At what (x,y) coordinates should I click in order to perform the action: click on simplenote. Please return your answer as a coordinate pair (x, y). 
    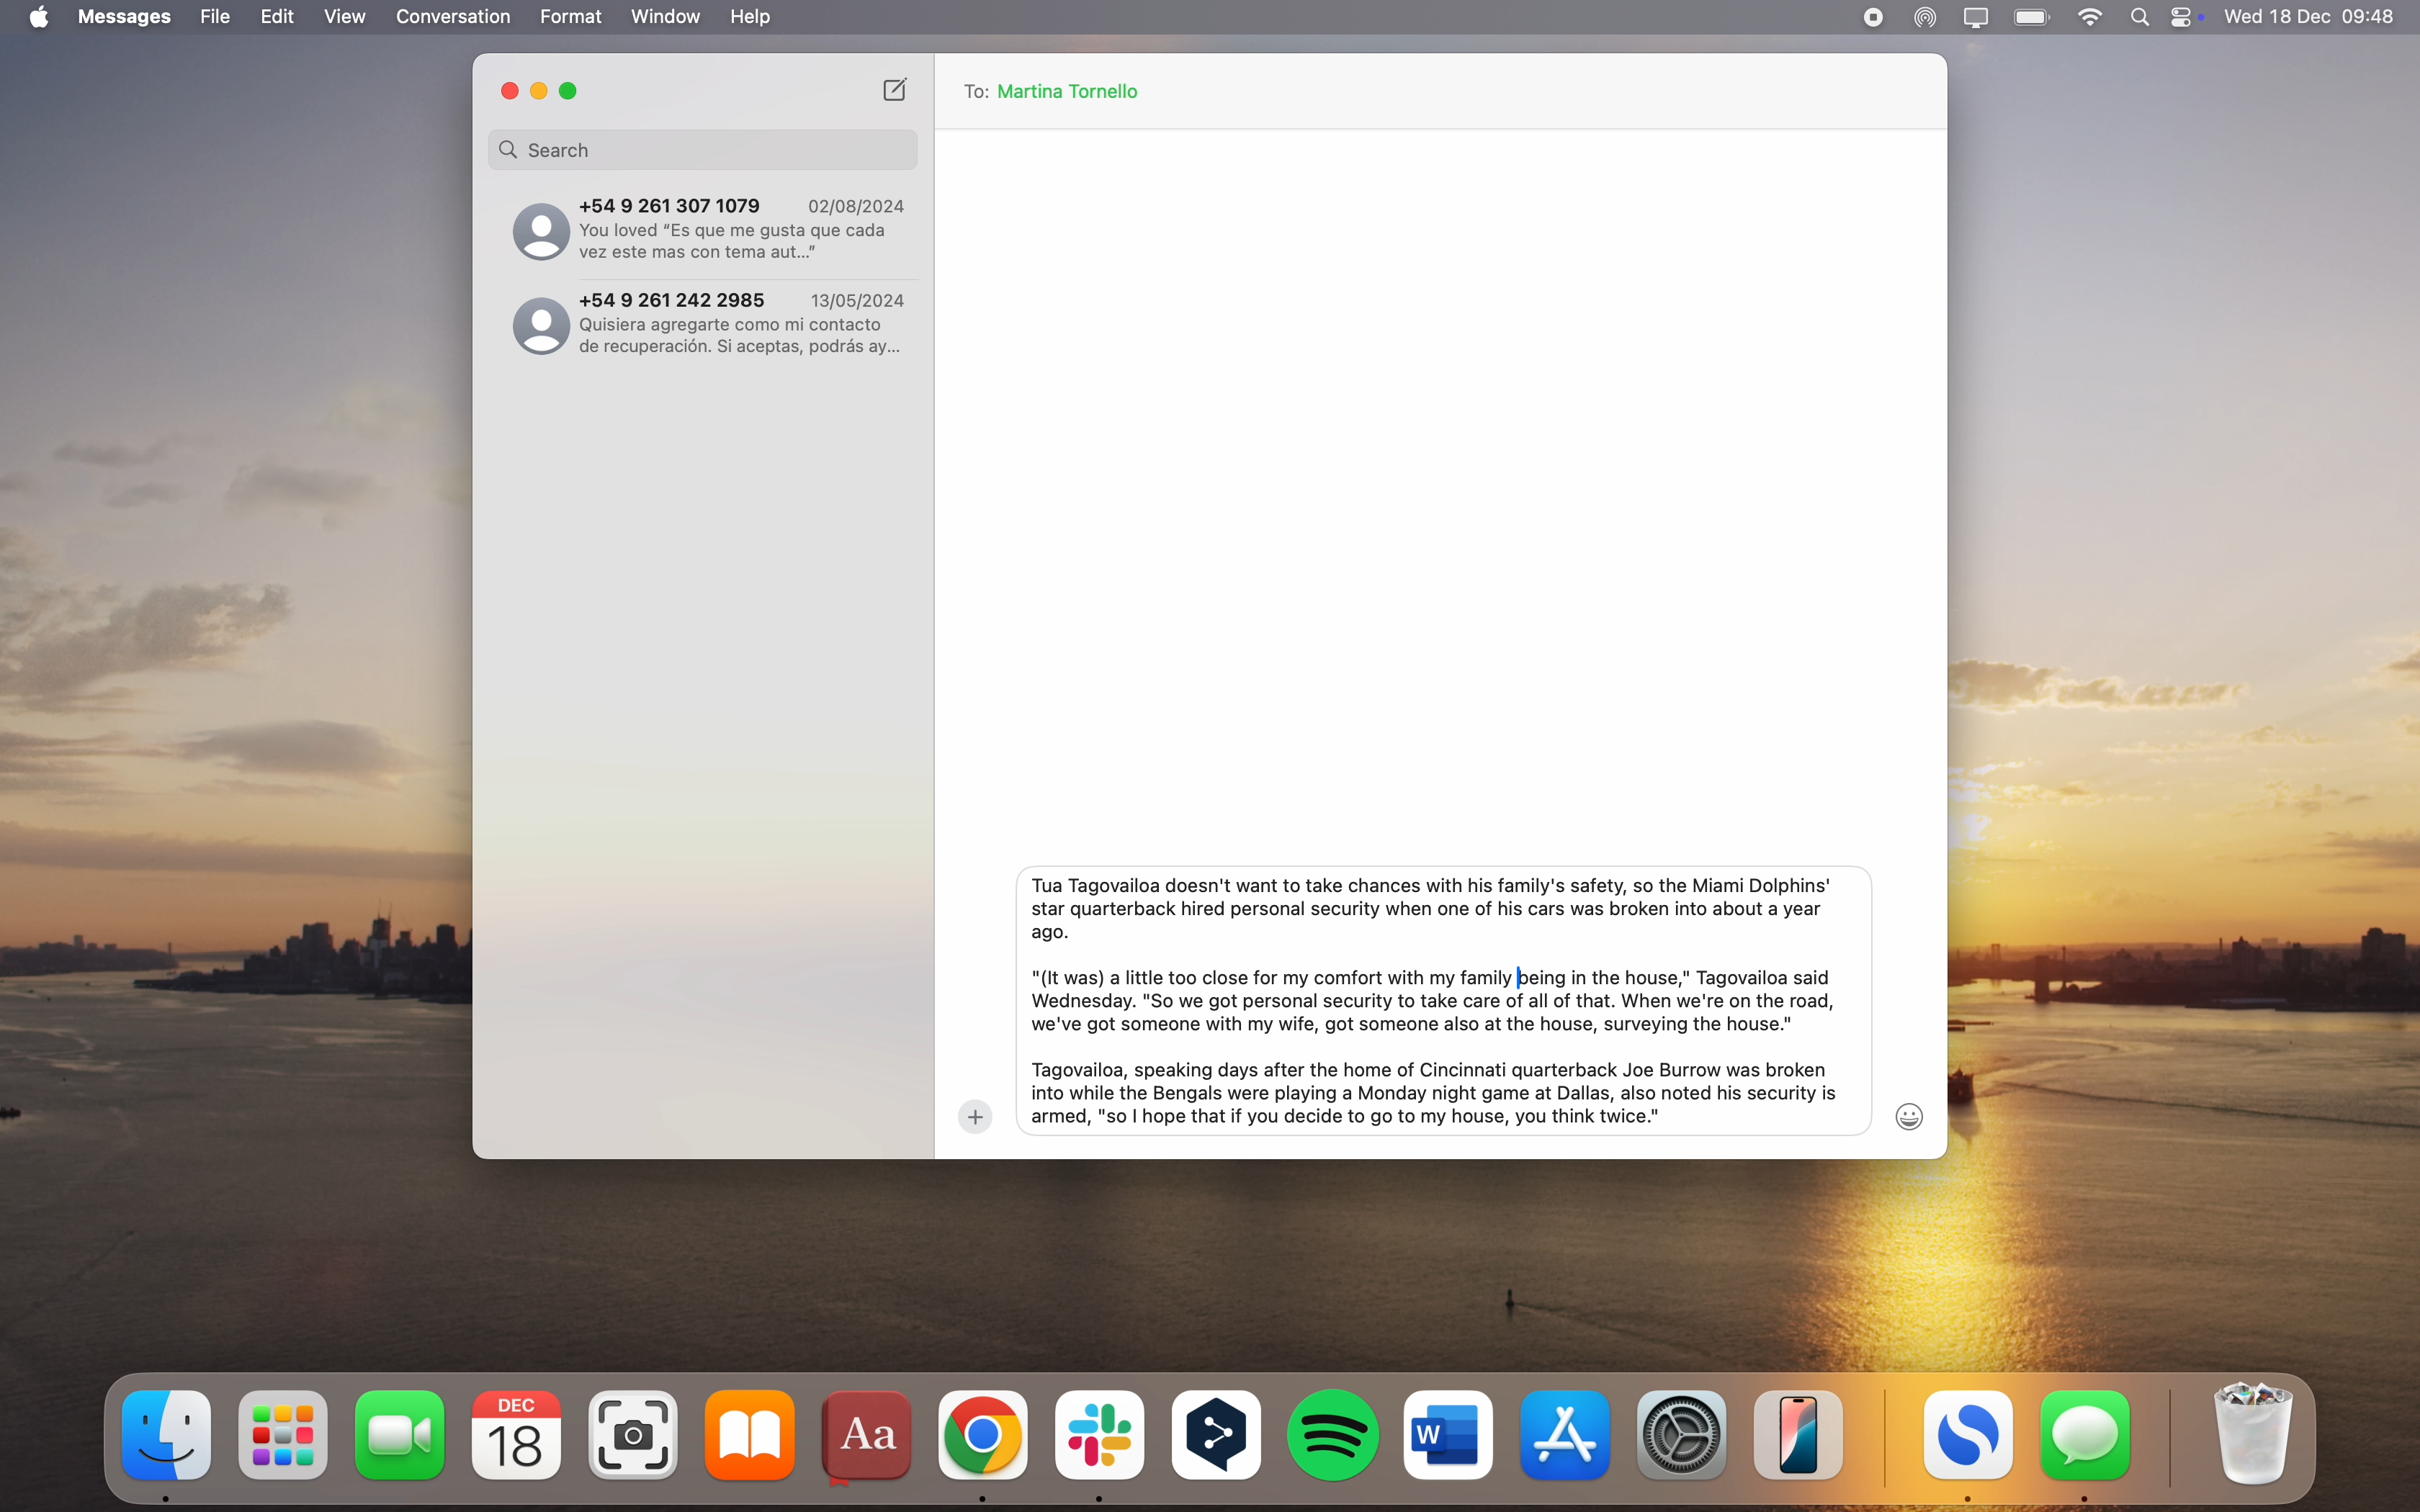
    Looking at the image, I should click on (1969, 1447).